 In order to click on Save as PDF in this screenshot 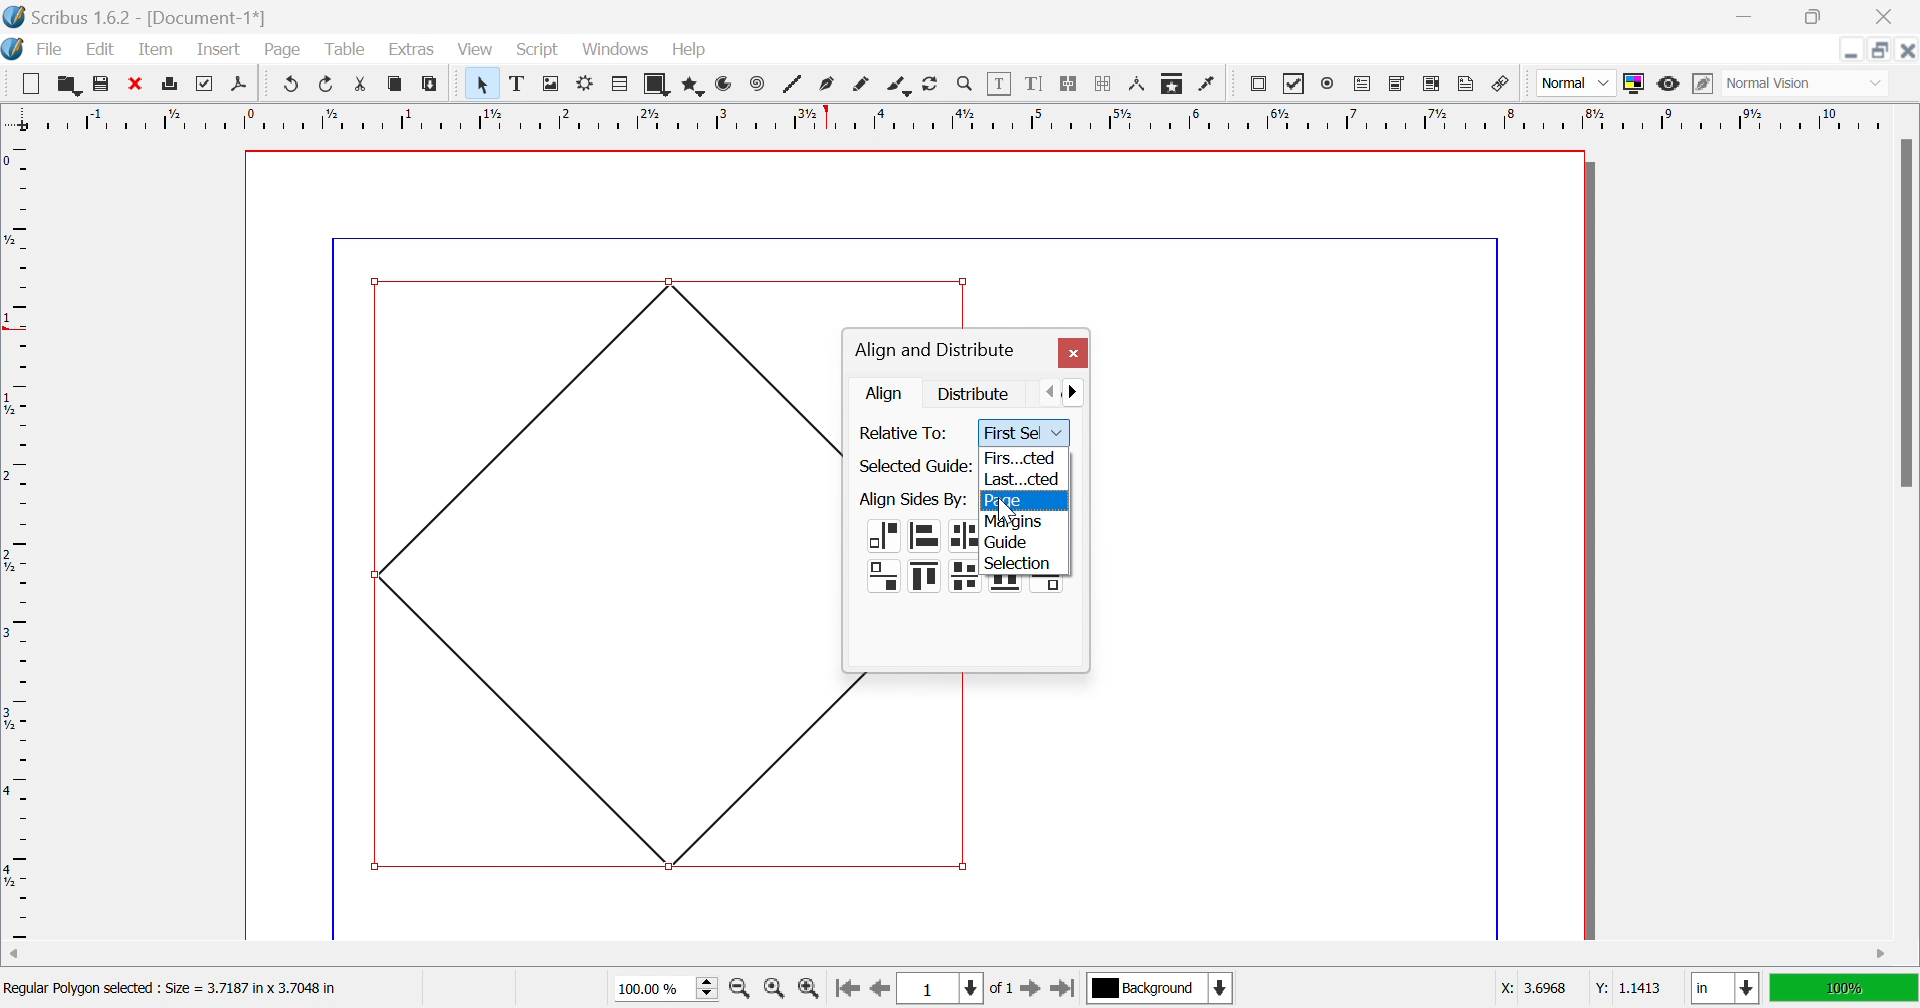, I will do `click(244, 85)`.